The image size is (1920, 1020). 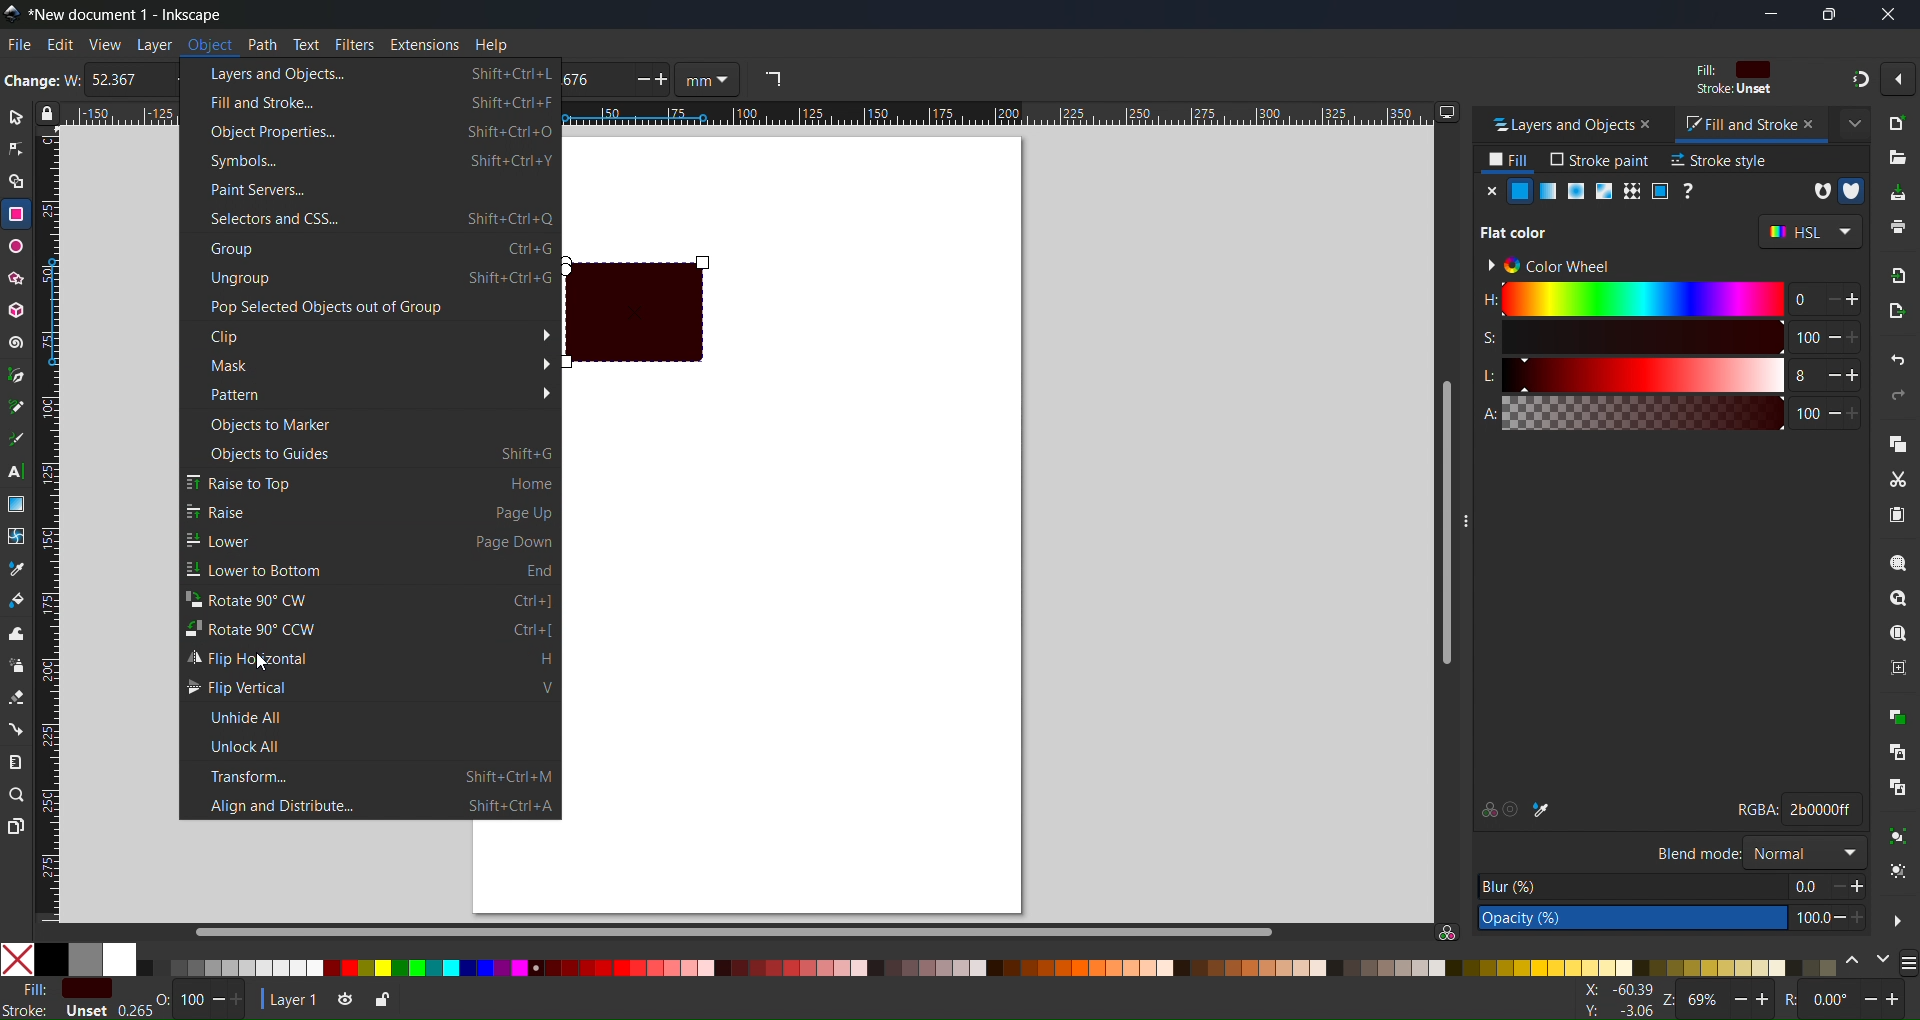 I want to click on Preferences, so click(x=1898, y=919).